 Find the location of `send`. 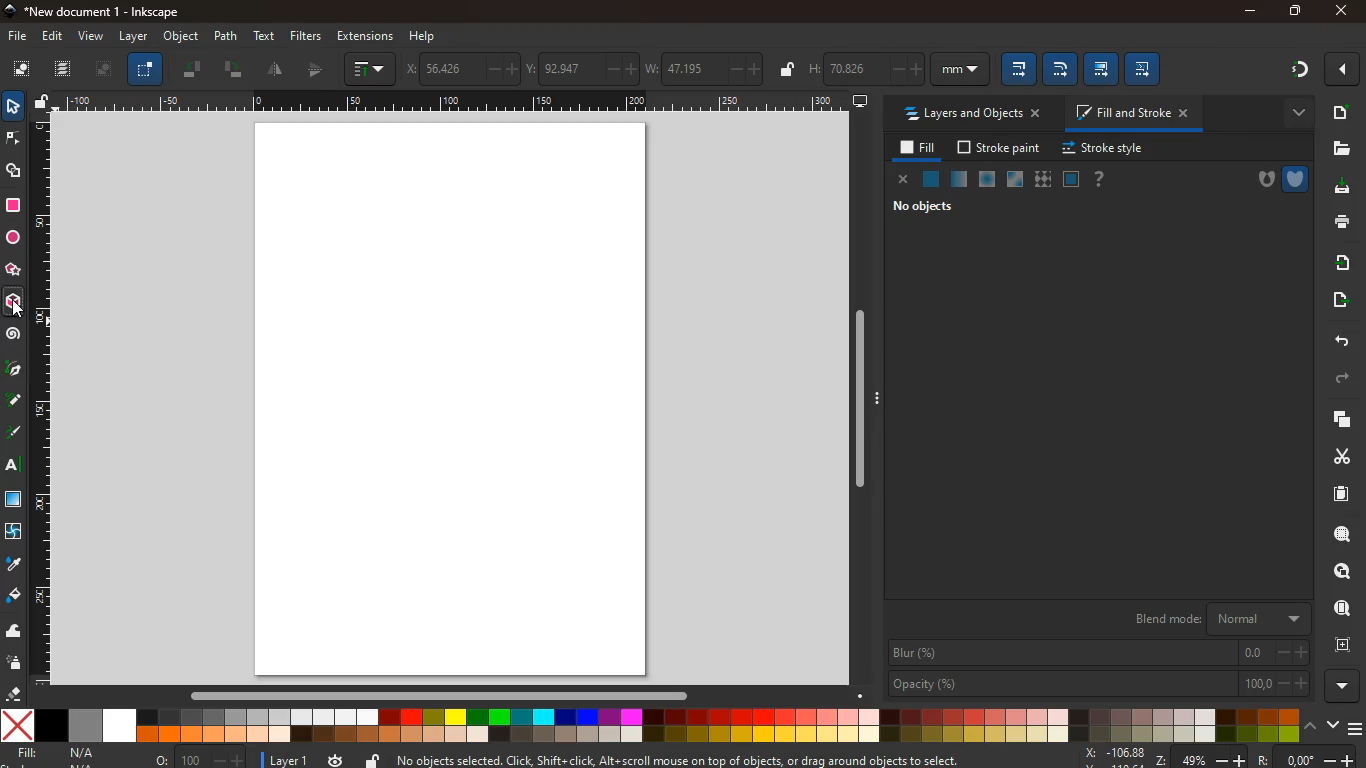

send is located at coordinates (1335, 300).